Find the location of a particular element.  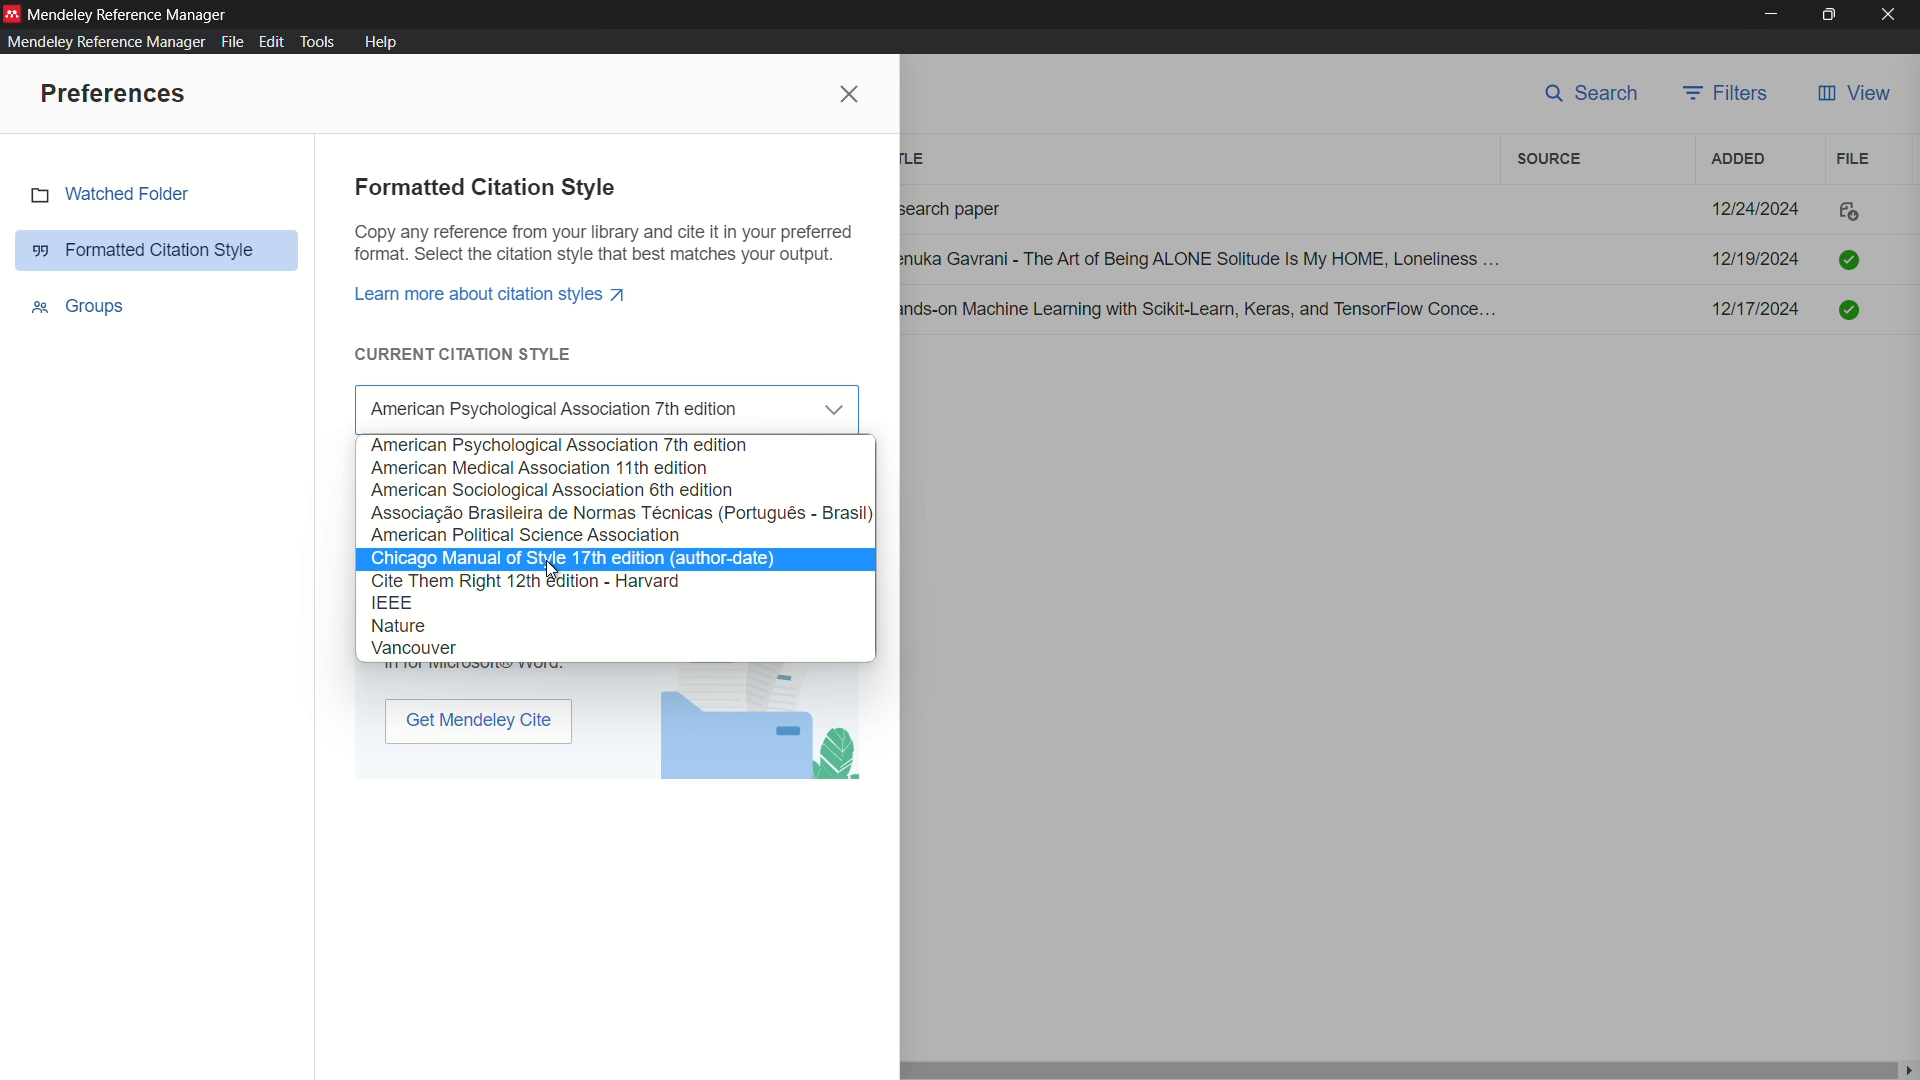

tools menu is located at coordinates (322, 42).